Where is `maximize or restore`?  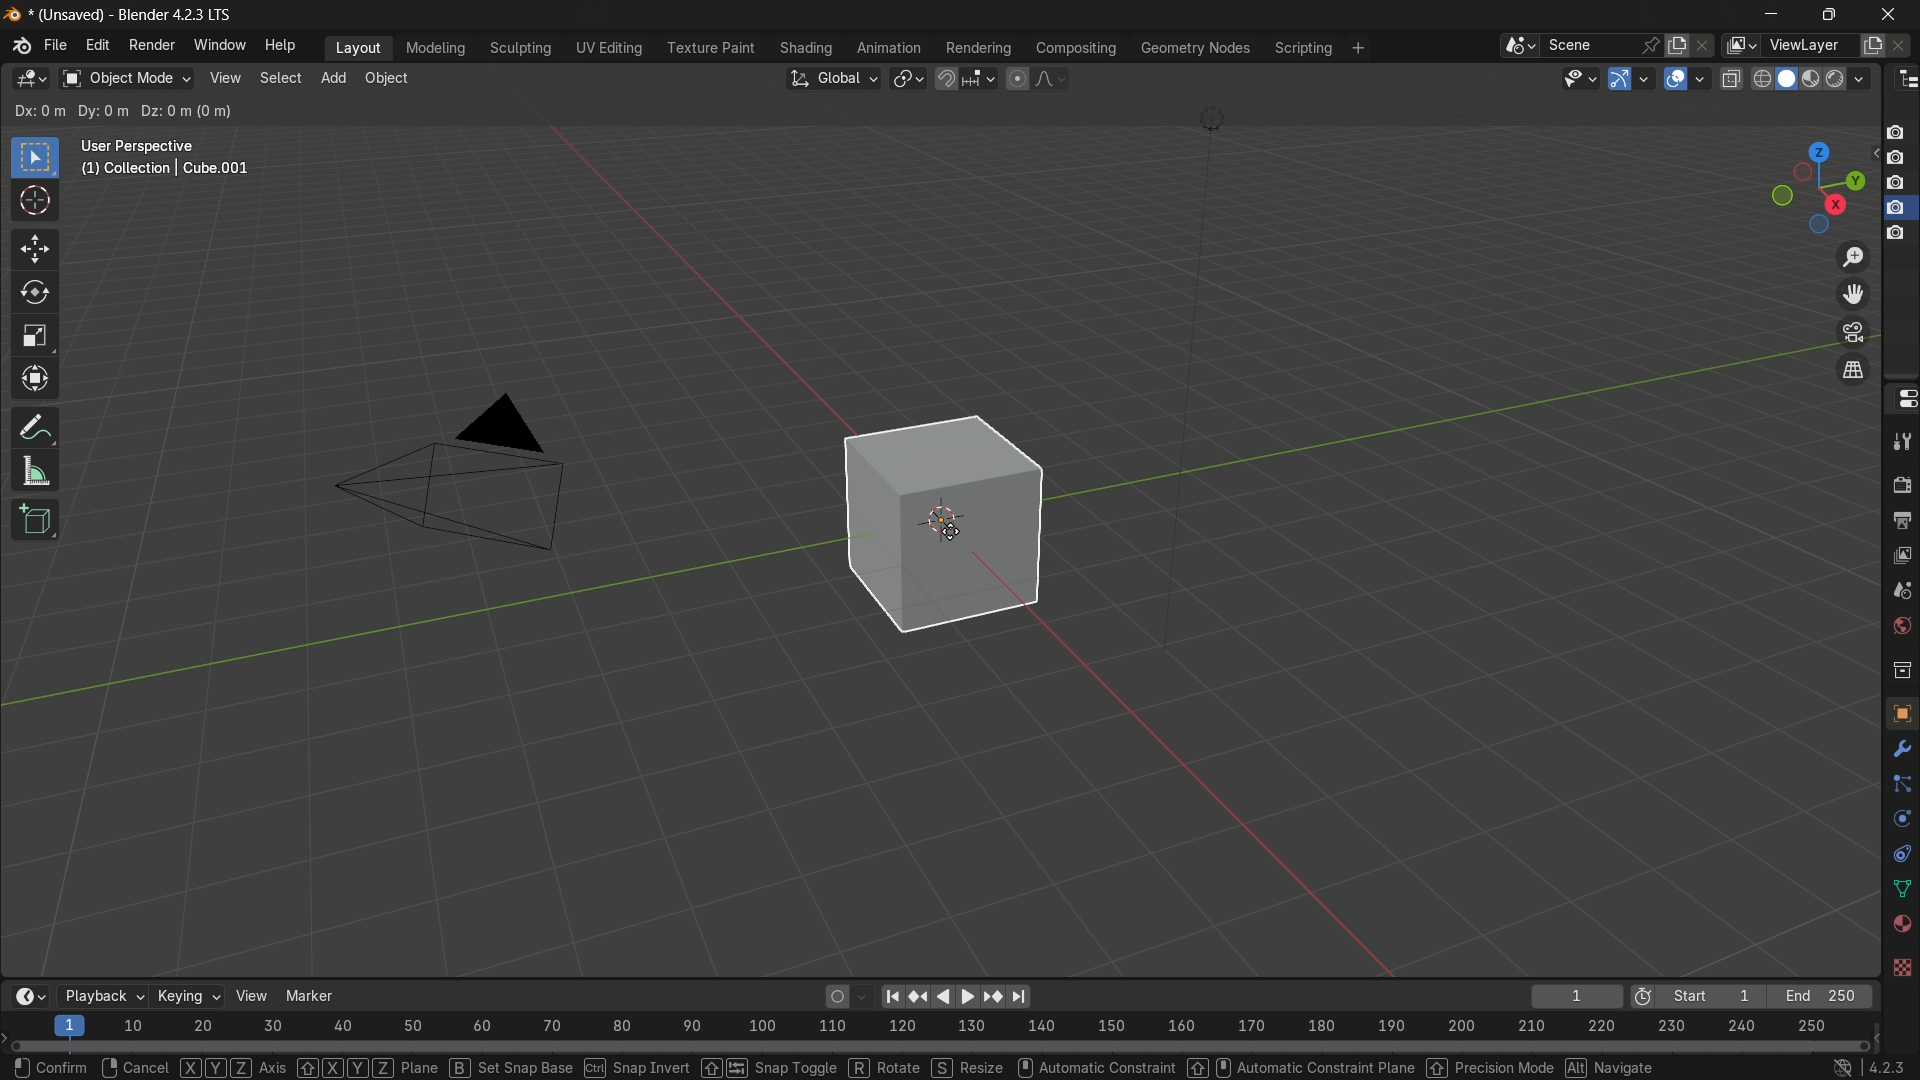 maximize or restore is located at coordinates (1828, 13).